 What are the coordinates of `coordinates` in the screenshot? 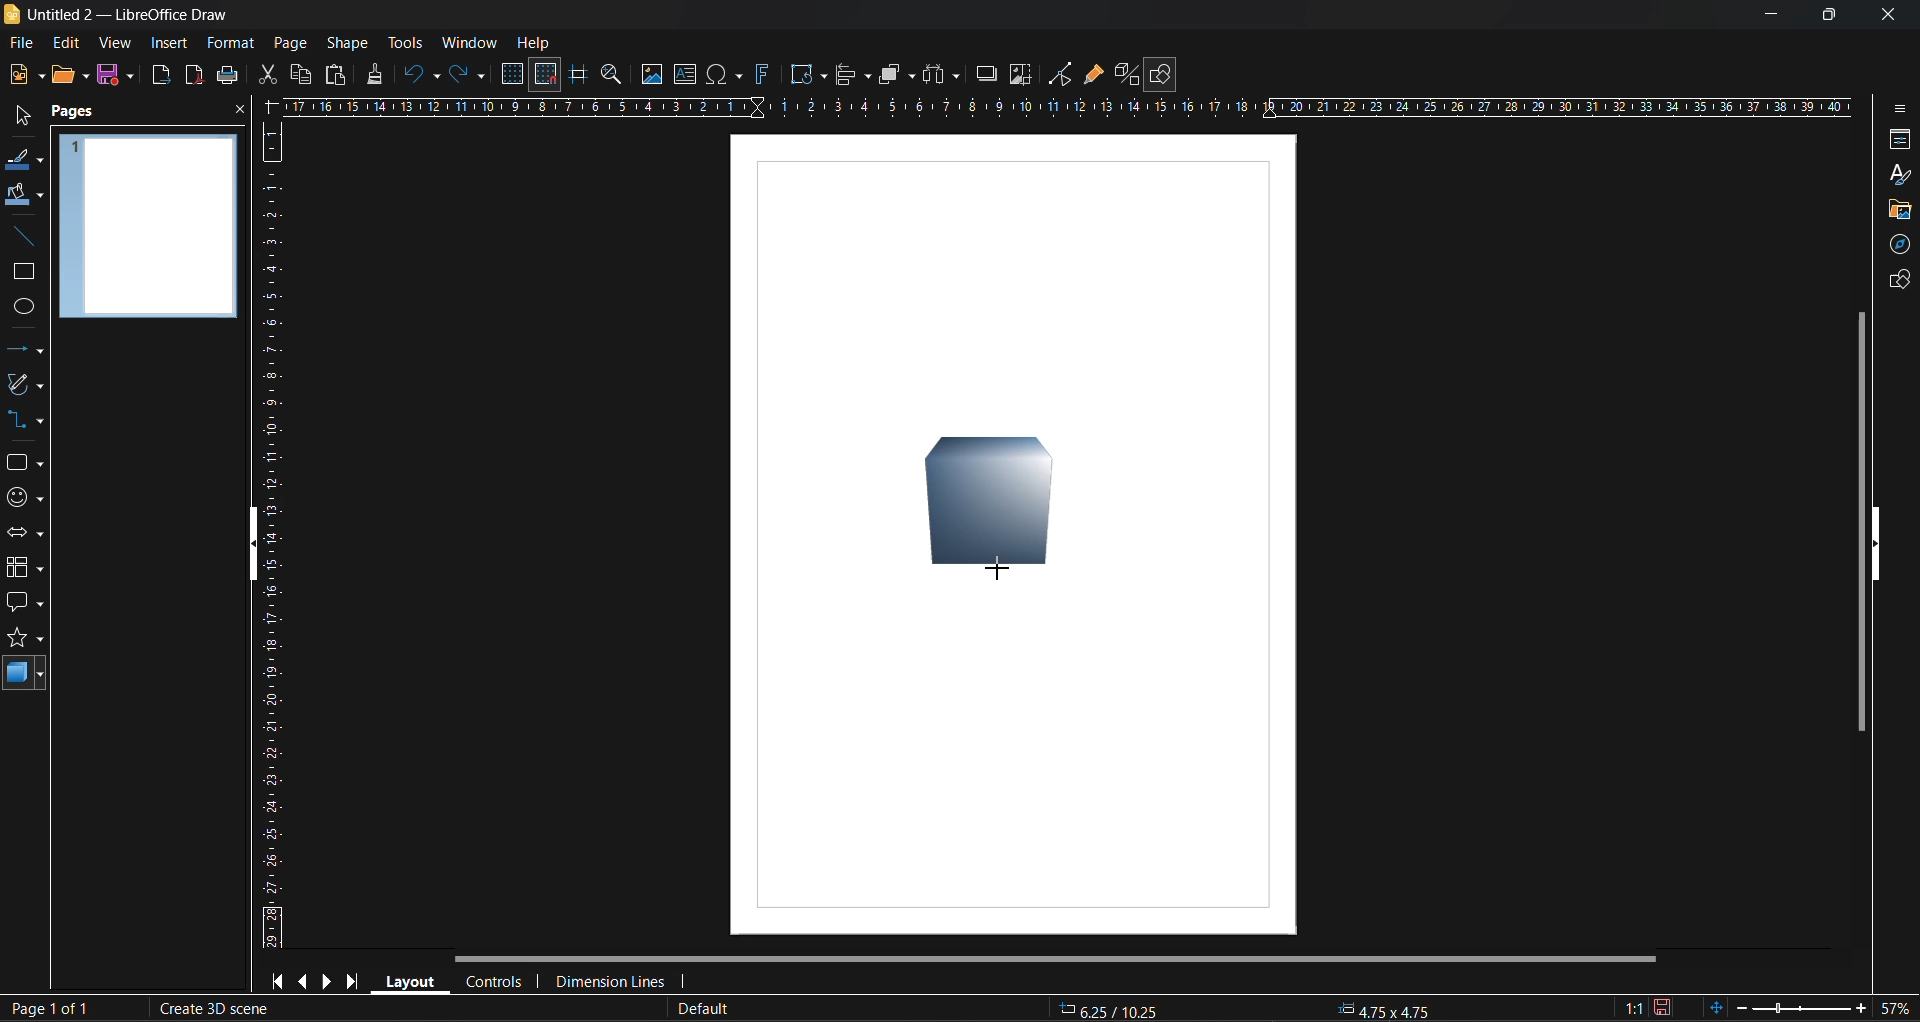 It's located at (1255, 1008).